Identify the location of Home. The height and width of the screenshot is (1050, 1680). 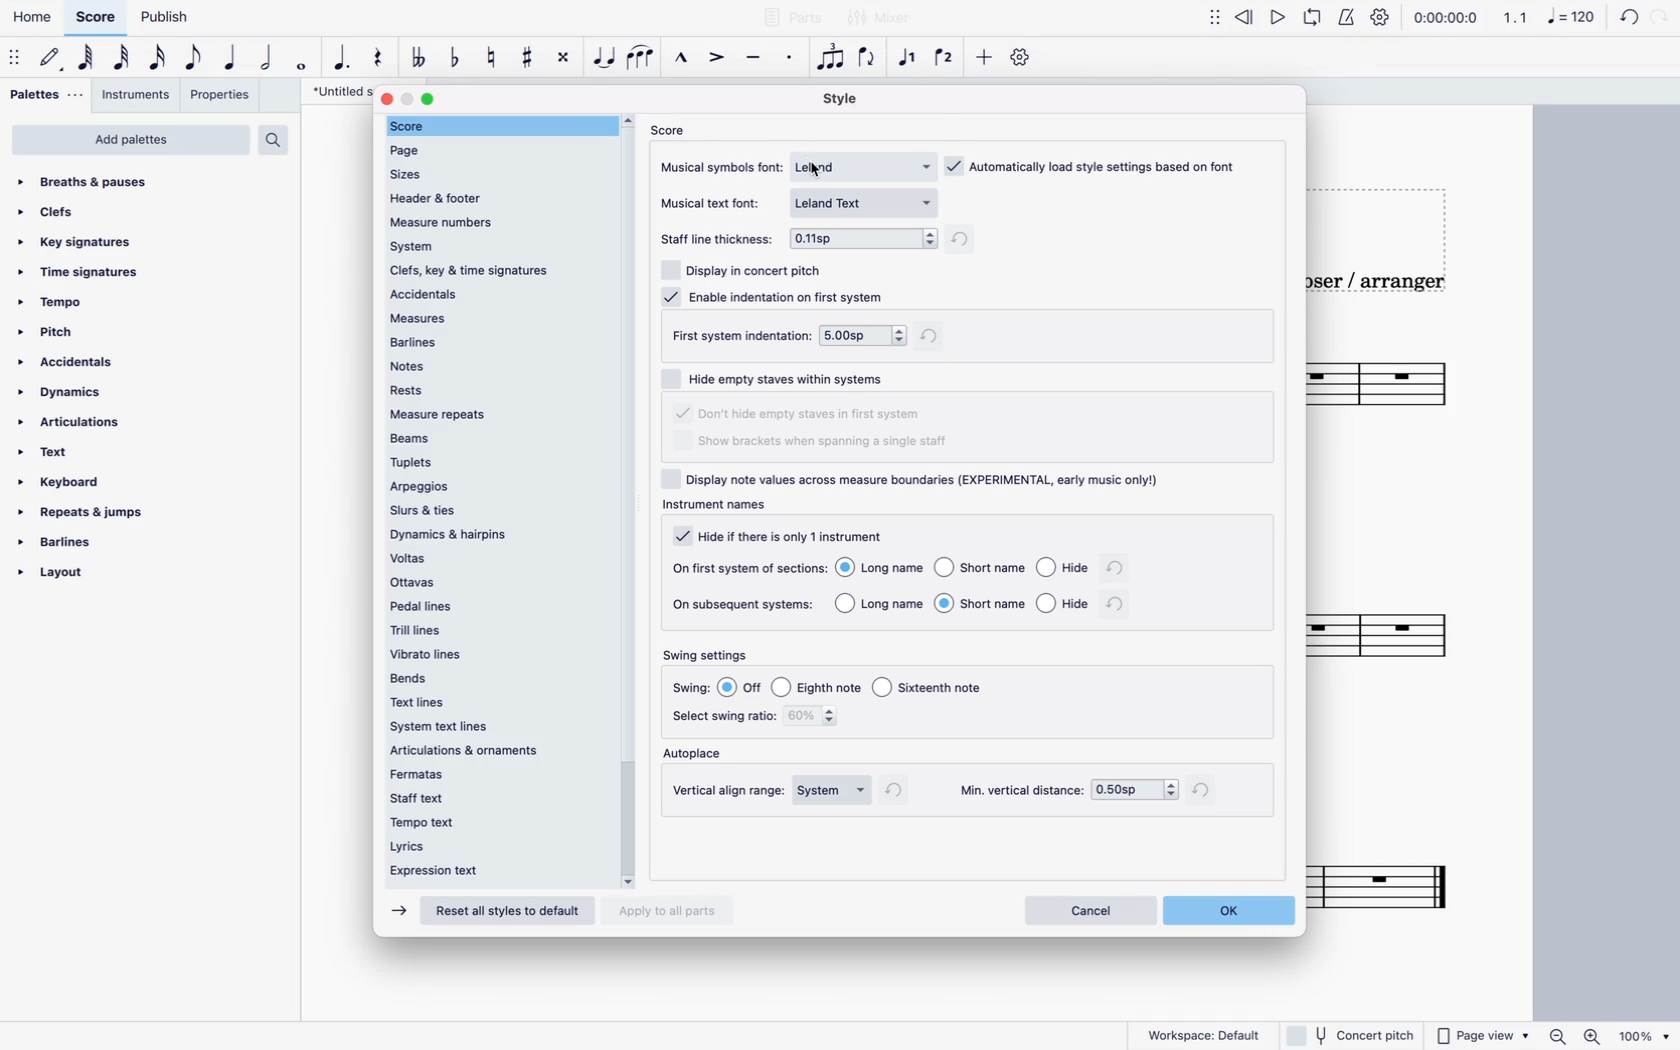
(35, 12).